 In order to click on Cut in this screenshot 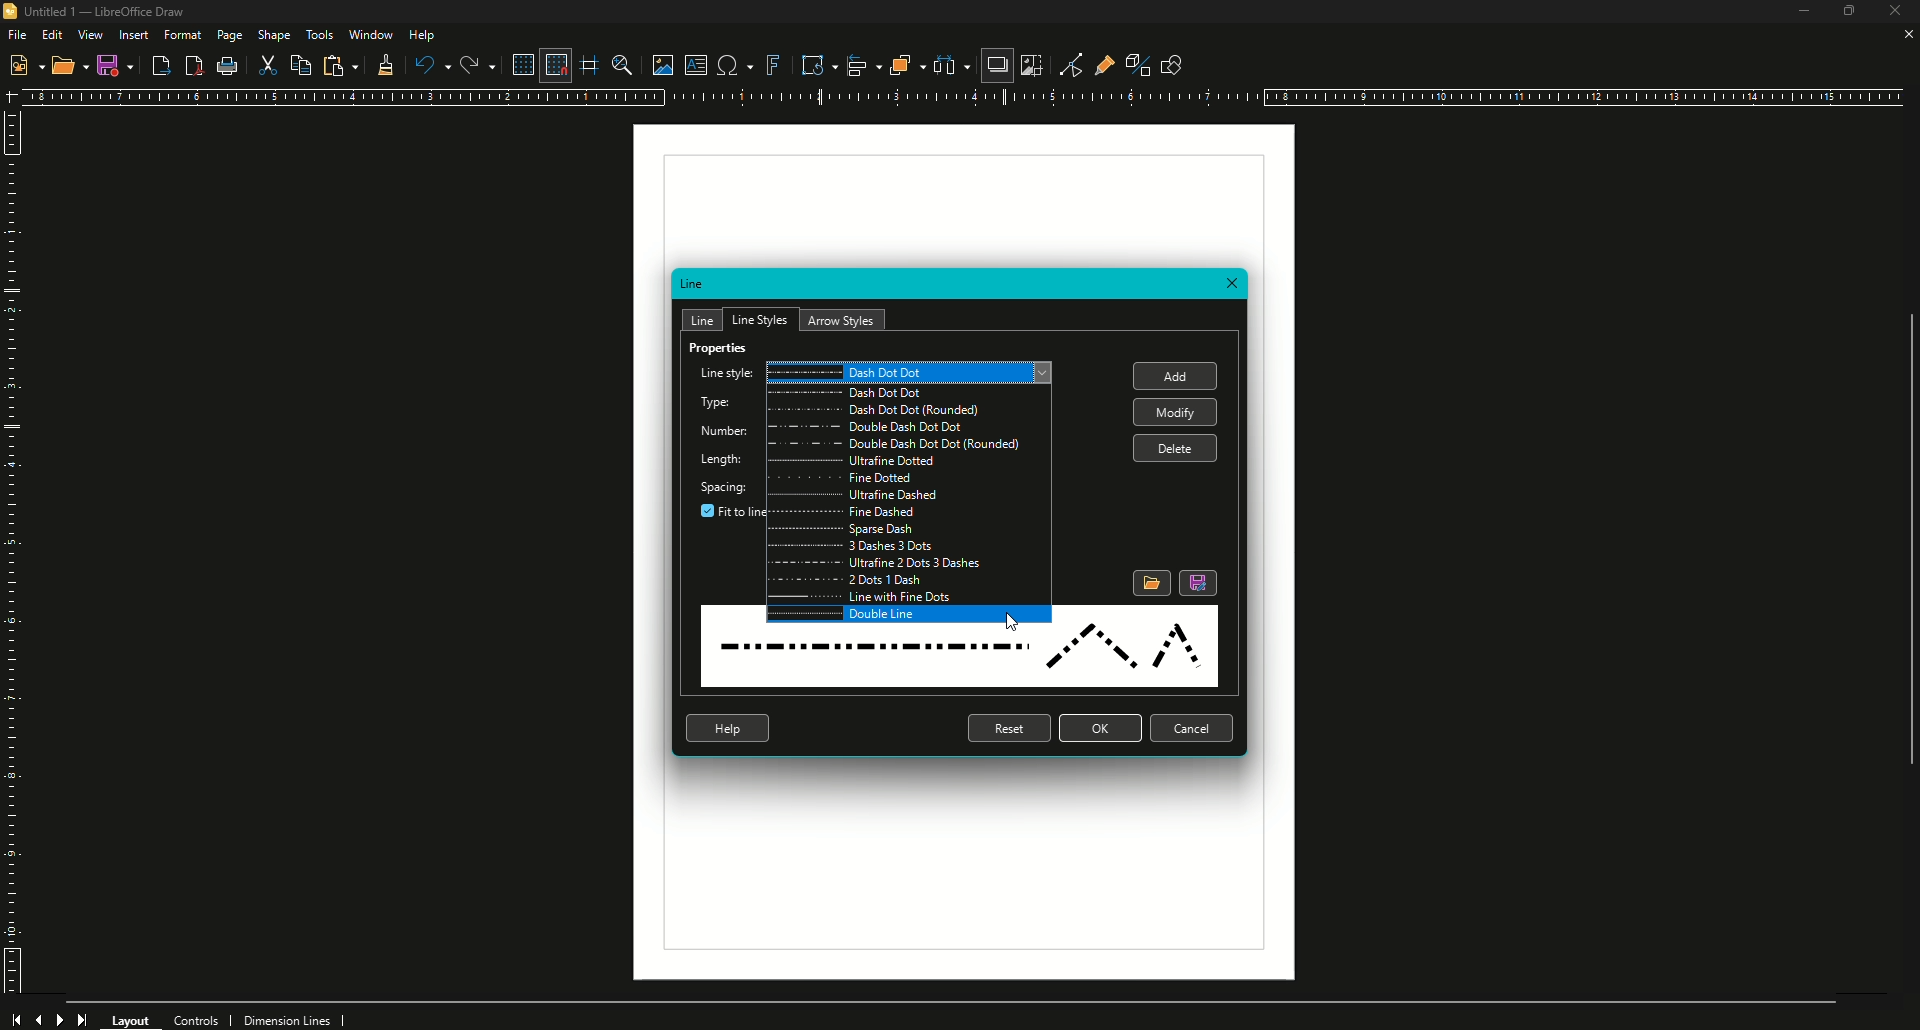, I will do `click(269, 67)`.